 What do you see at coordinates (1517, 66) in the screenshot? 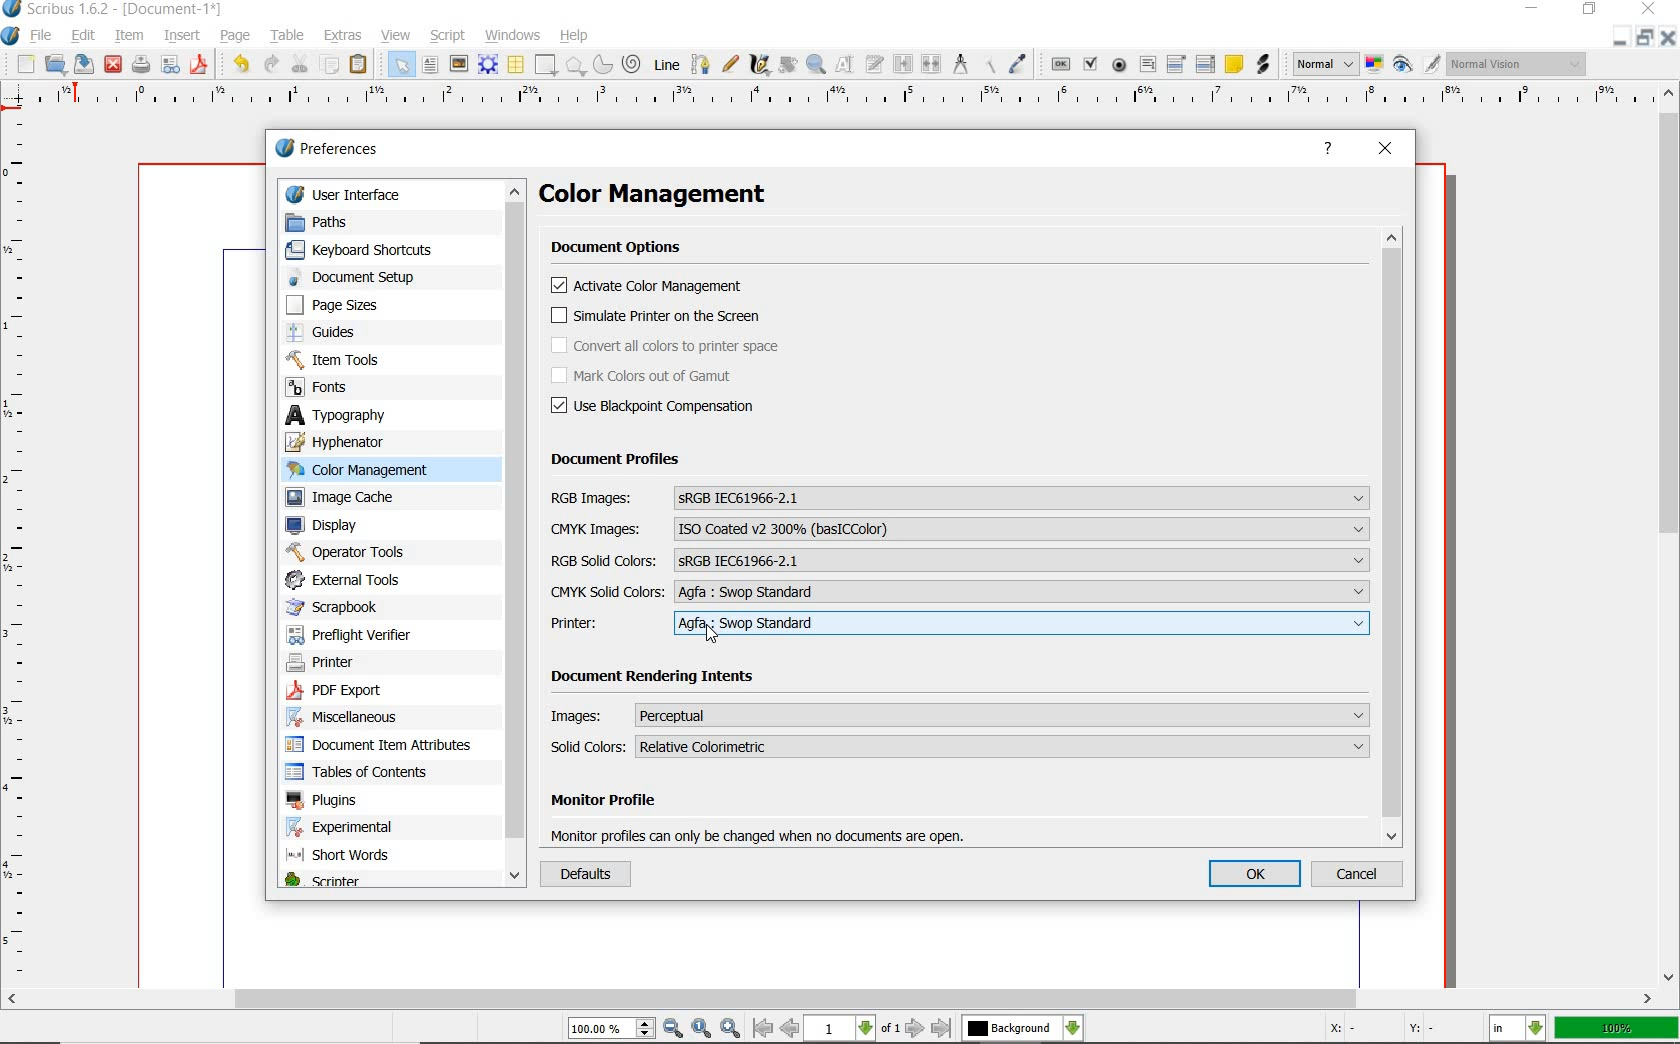
I see `visual appearance of the display` at bounding box center [1517, 66].